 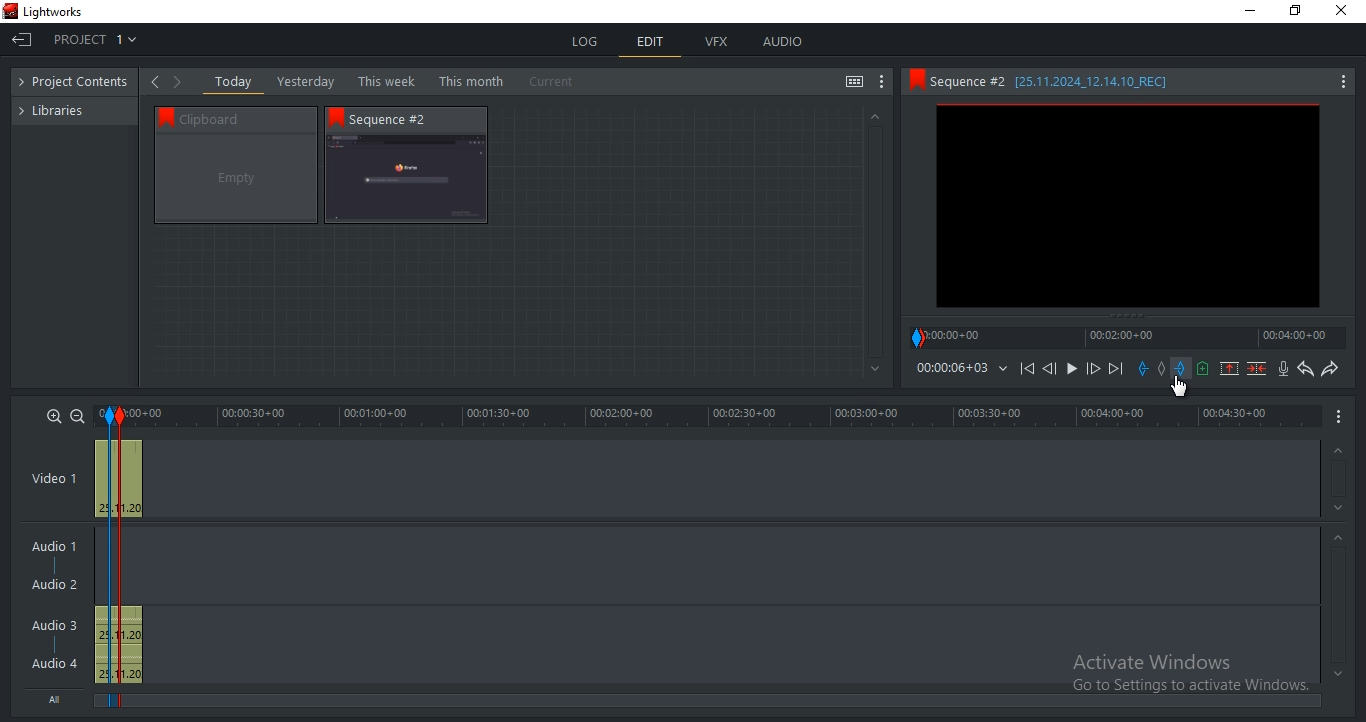 I want to click on vfx, so click(x=716, y=42).